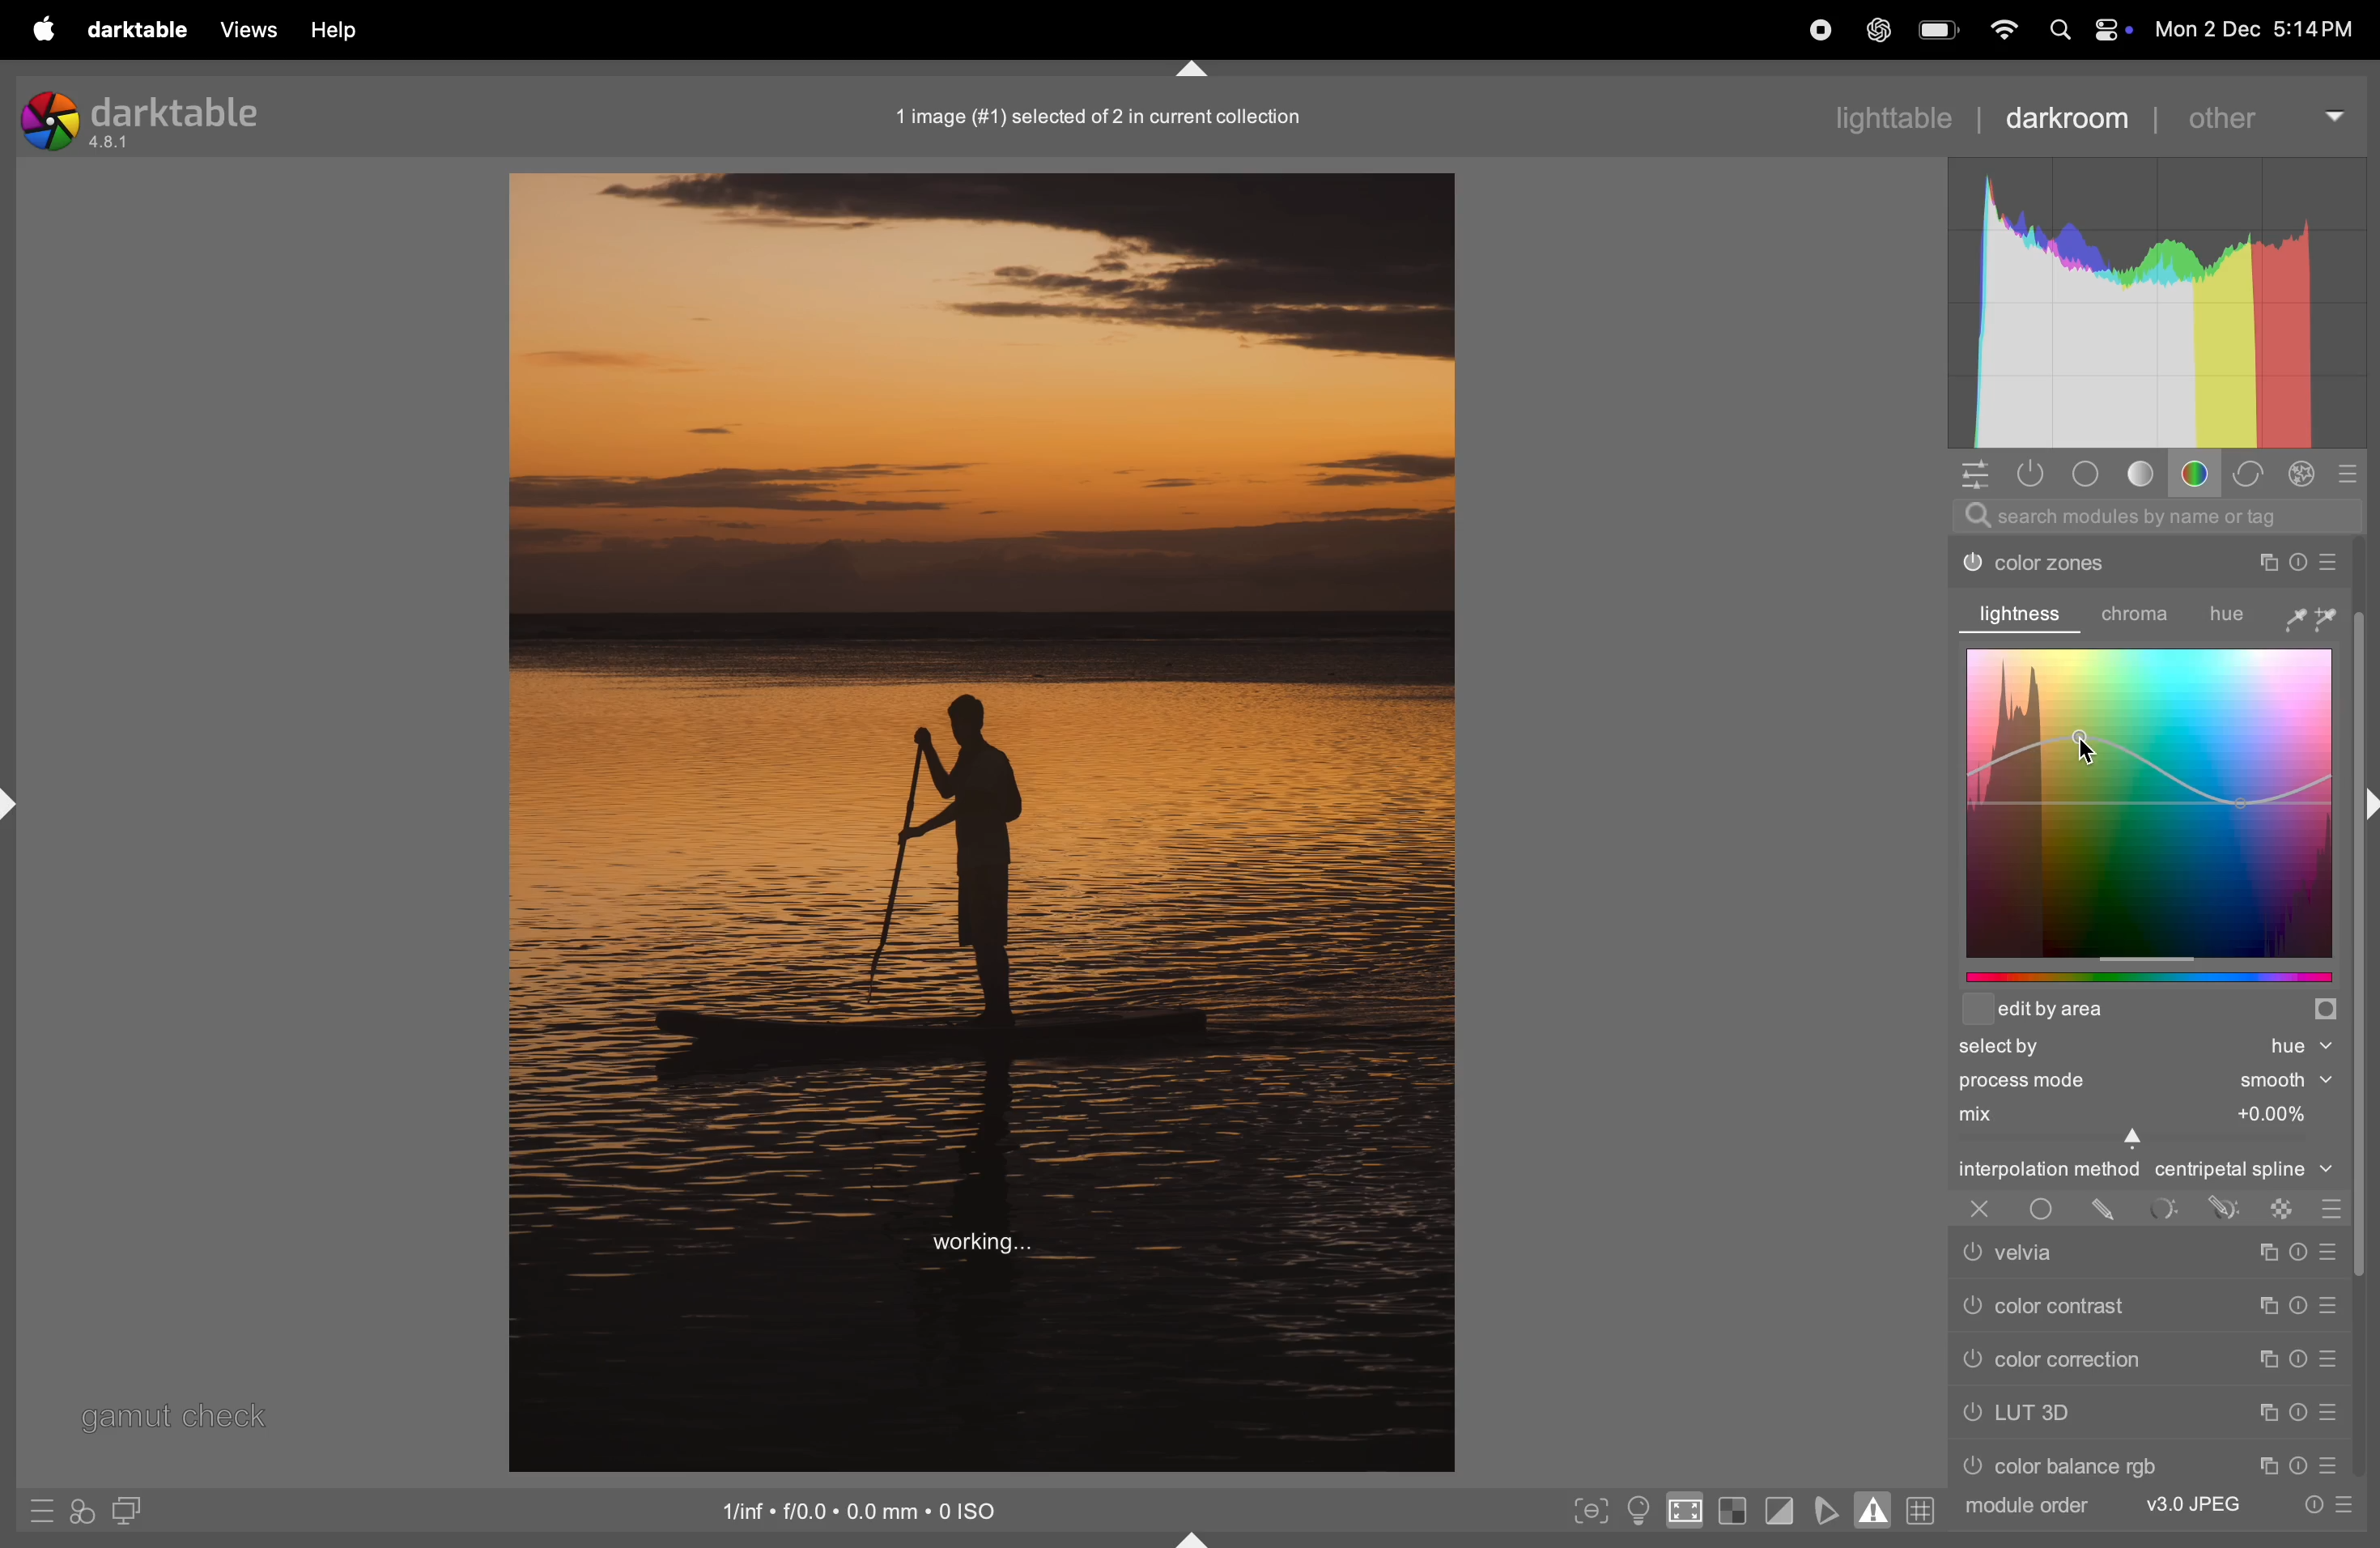 The image size is (2380, 1548). I want to click on mix, so click(2140, 1112).